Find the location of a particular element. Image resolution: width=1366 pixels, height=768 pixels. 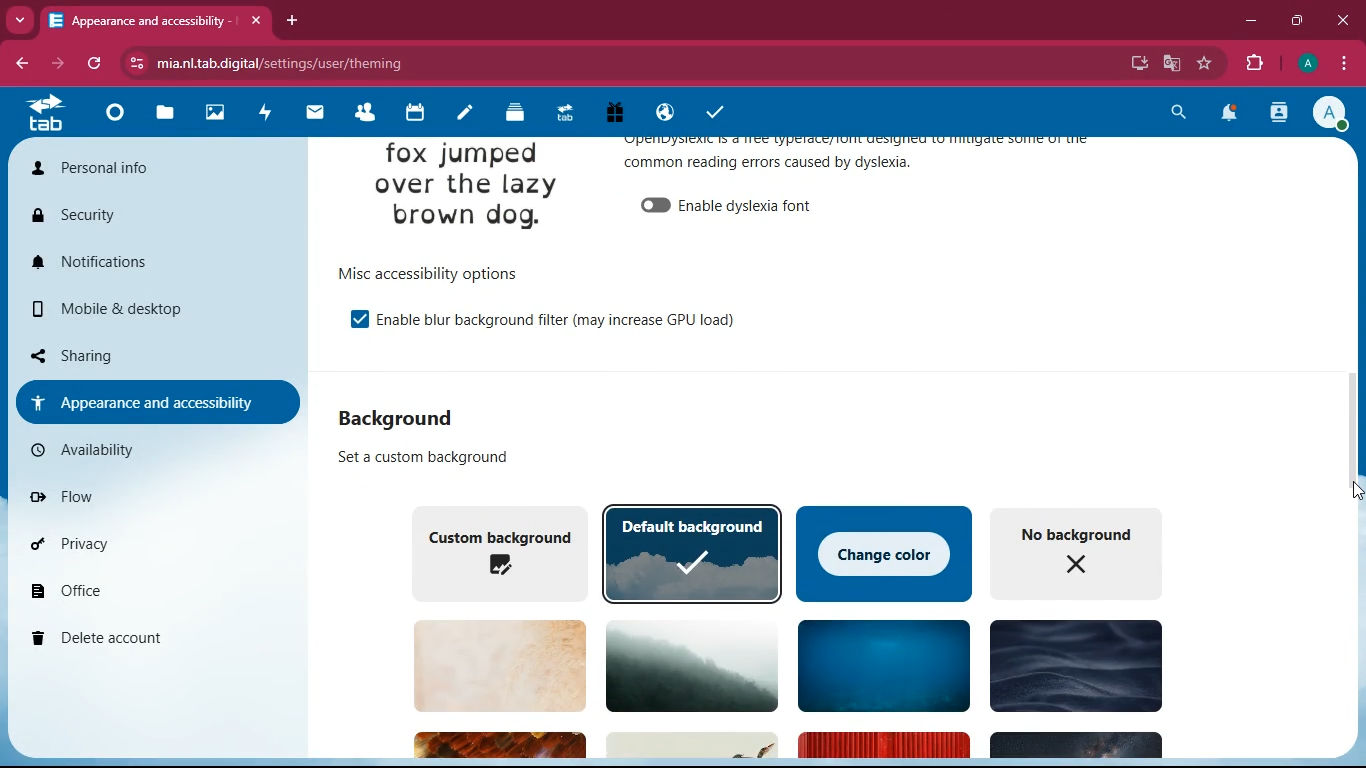

extensions is located at coordinates (1253, 64).